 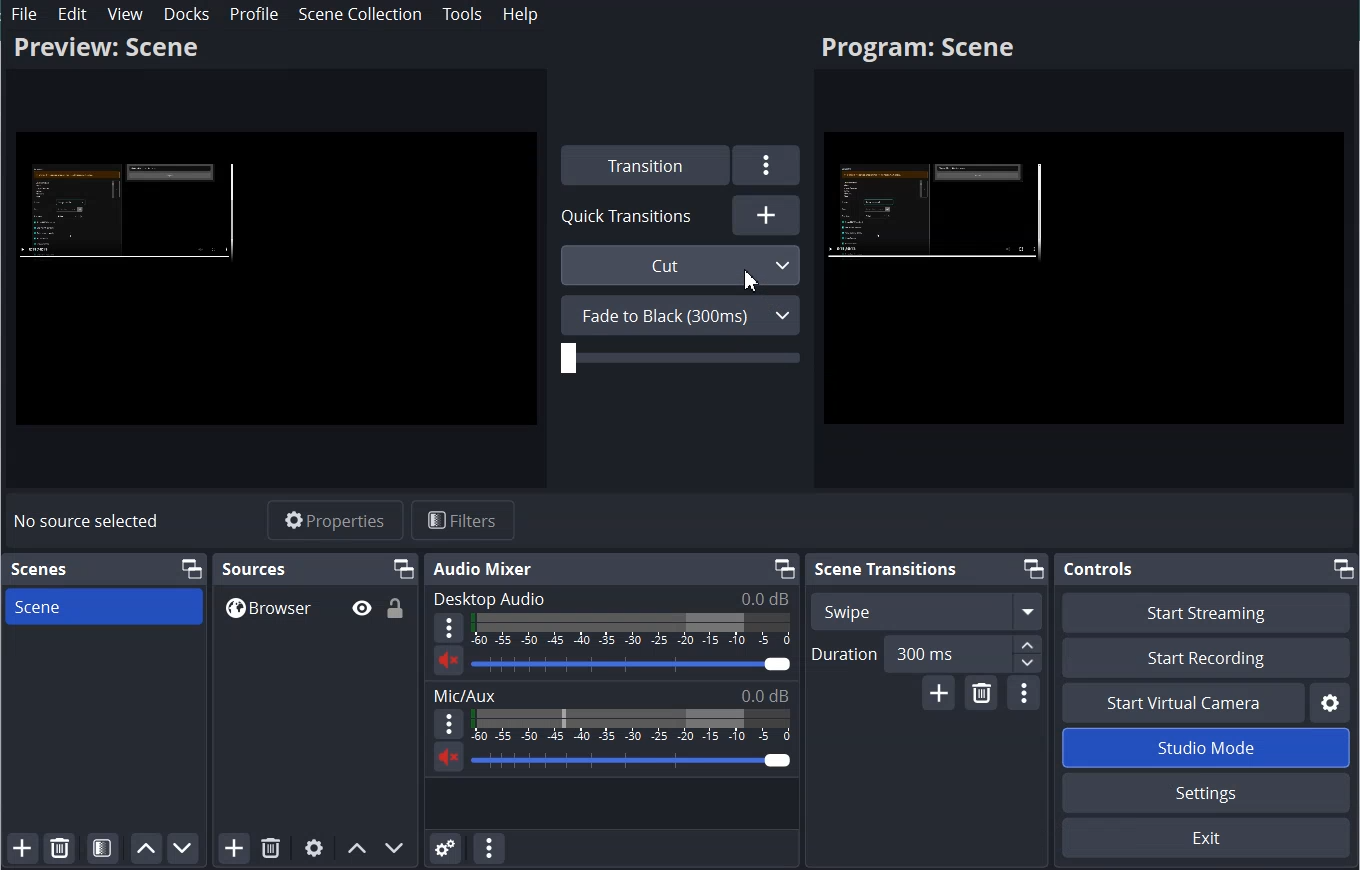 I want to click on No source selected, so click(x=89, y=521).